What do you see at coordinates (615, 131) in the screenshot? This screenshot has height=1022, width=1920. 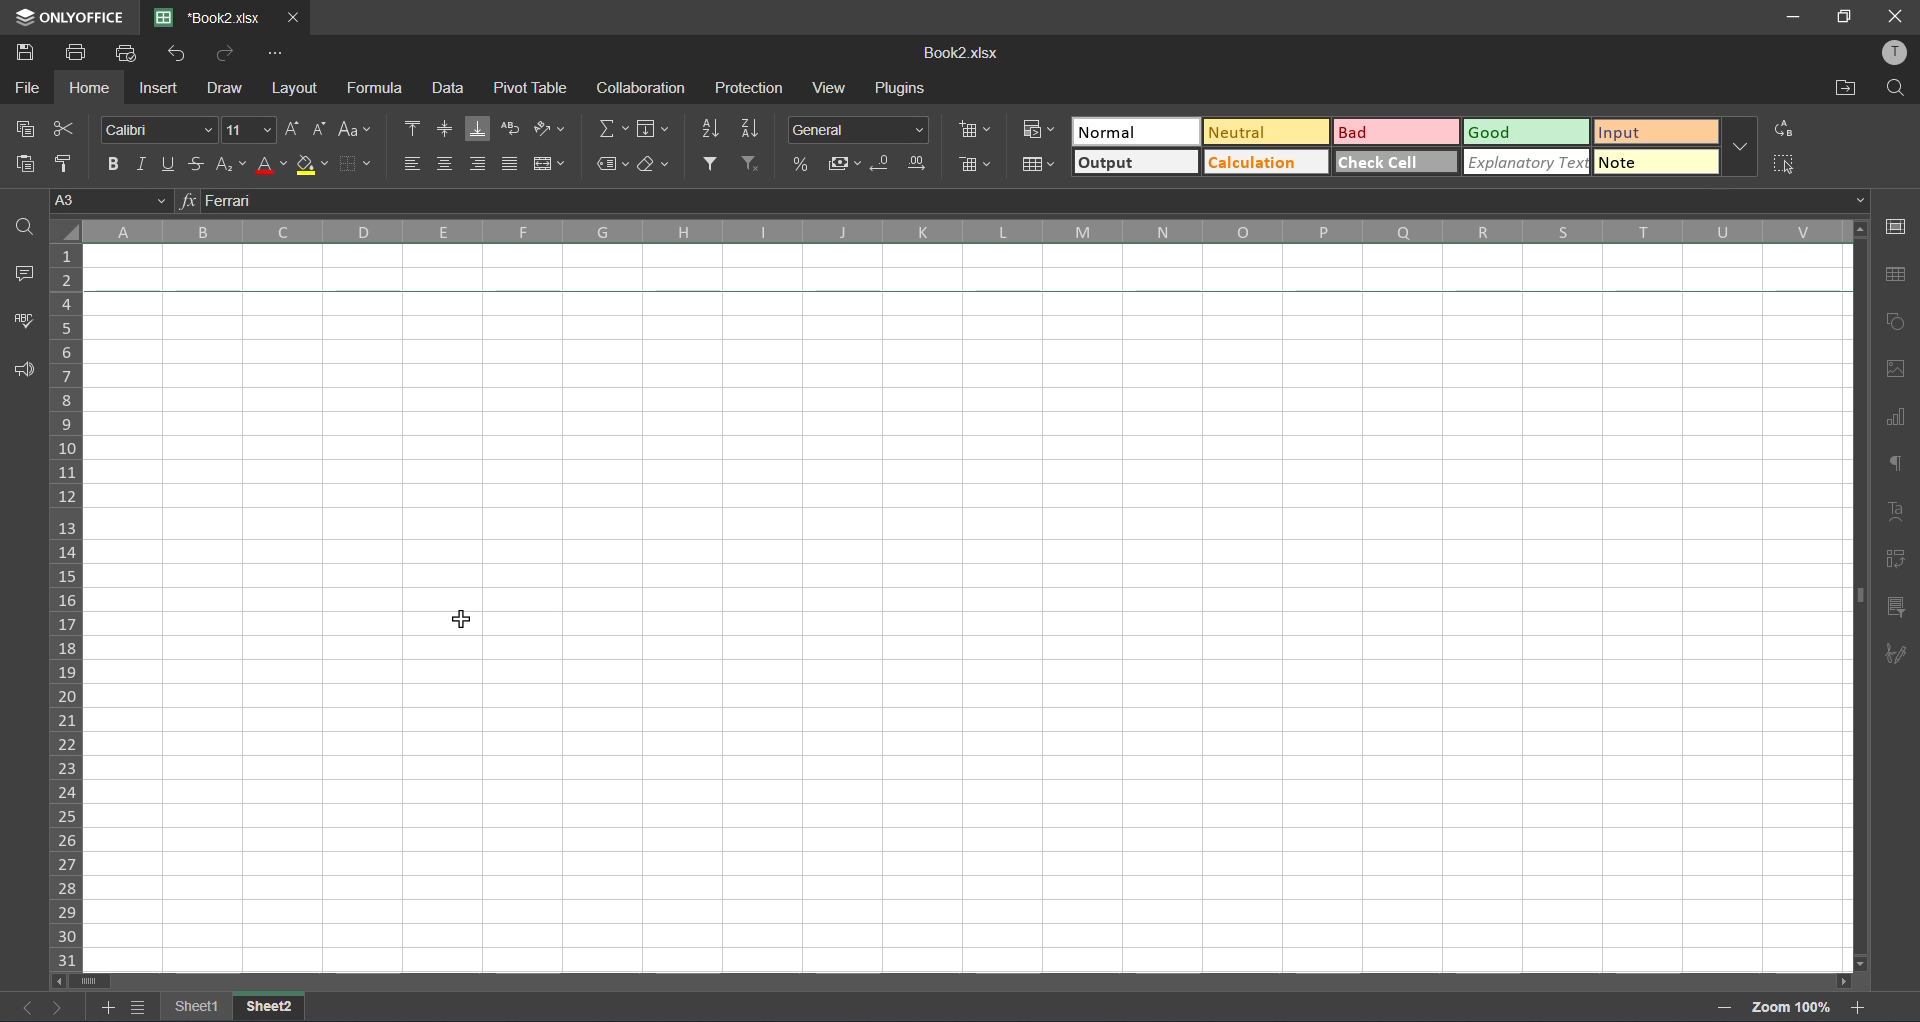 I see `summation` at bounding box center [615, 131].